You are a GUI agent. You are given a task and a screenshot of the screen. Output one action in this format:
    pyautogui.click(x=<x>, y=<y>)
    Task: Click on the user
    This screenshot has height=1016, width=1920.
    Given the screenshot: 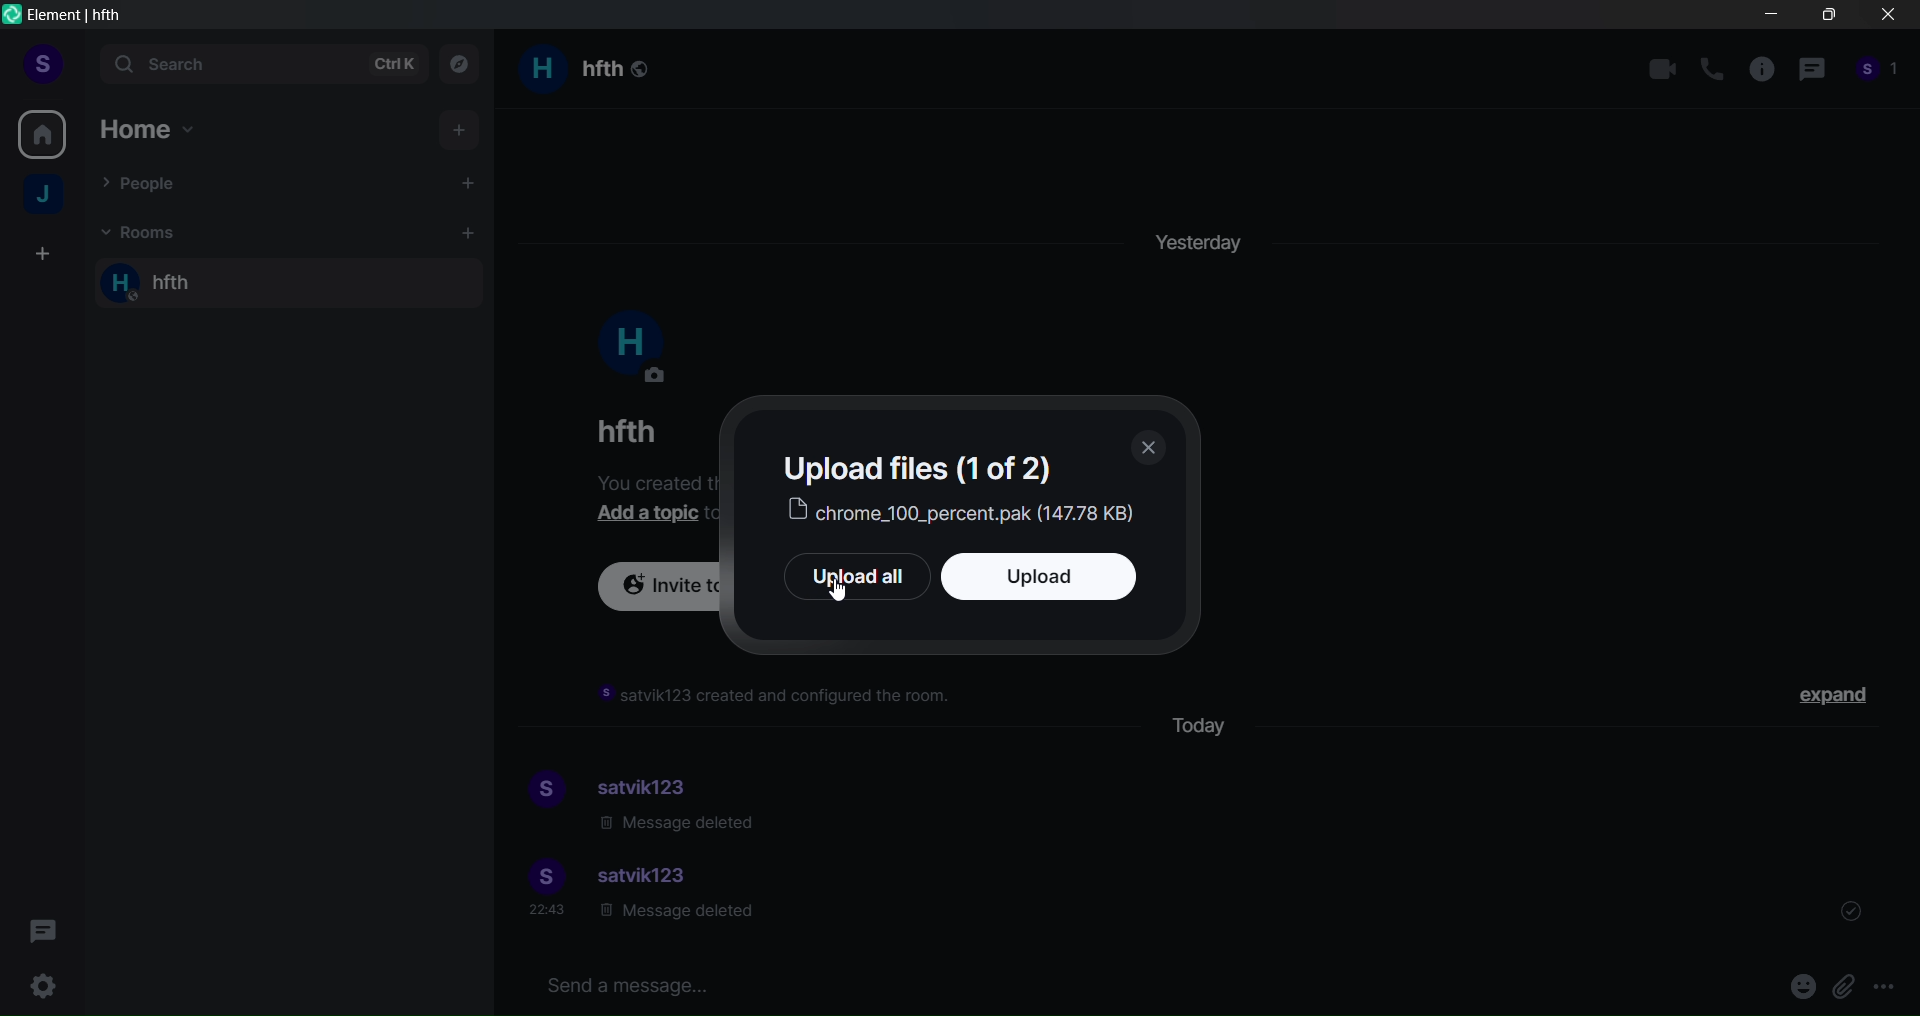 What is the action you would take?
    pyautogui.click(x=42, y=62)
    